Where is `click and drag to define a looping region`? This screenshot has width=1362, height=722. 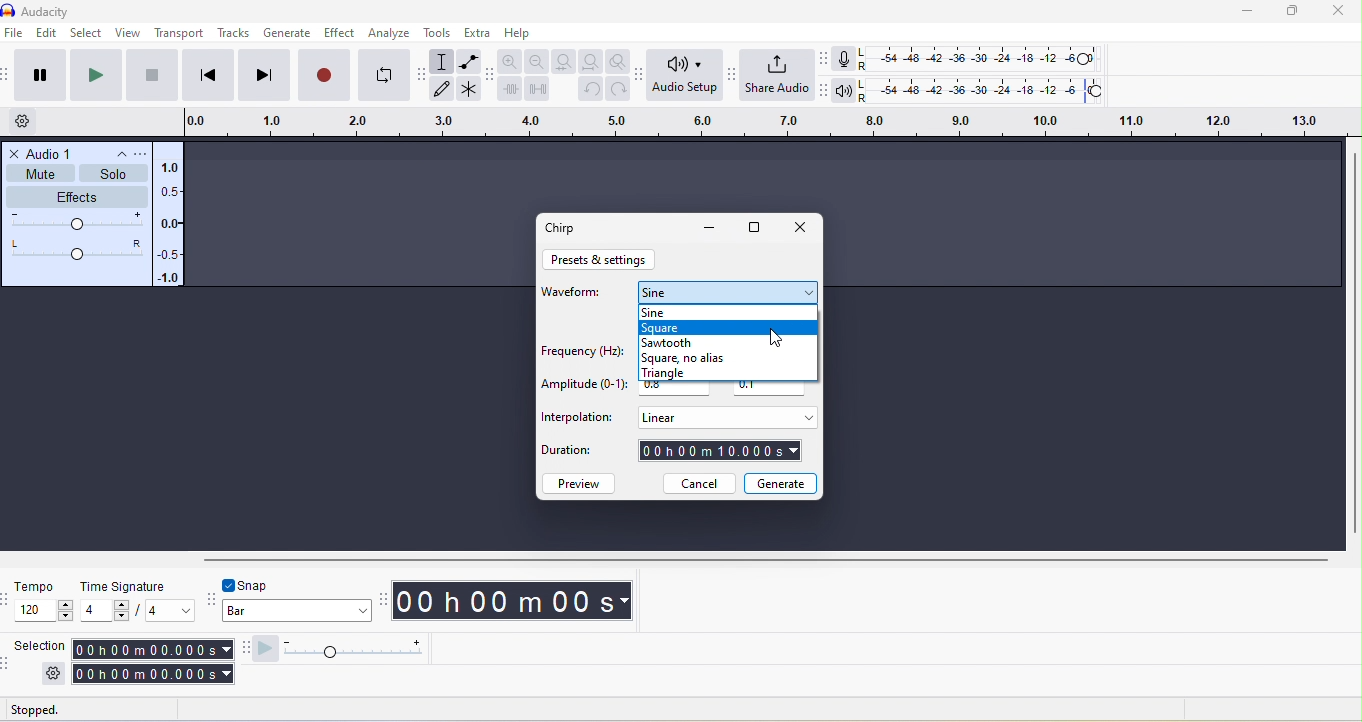
click and drag to define a looping region is located at coordinates (760, 120).